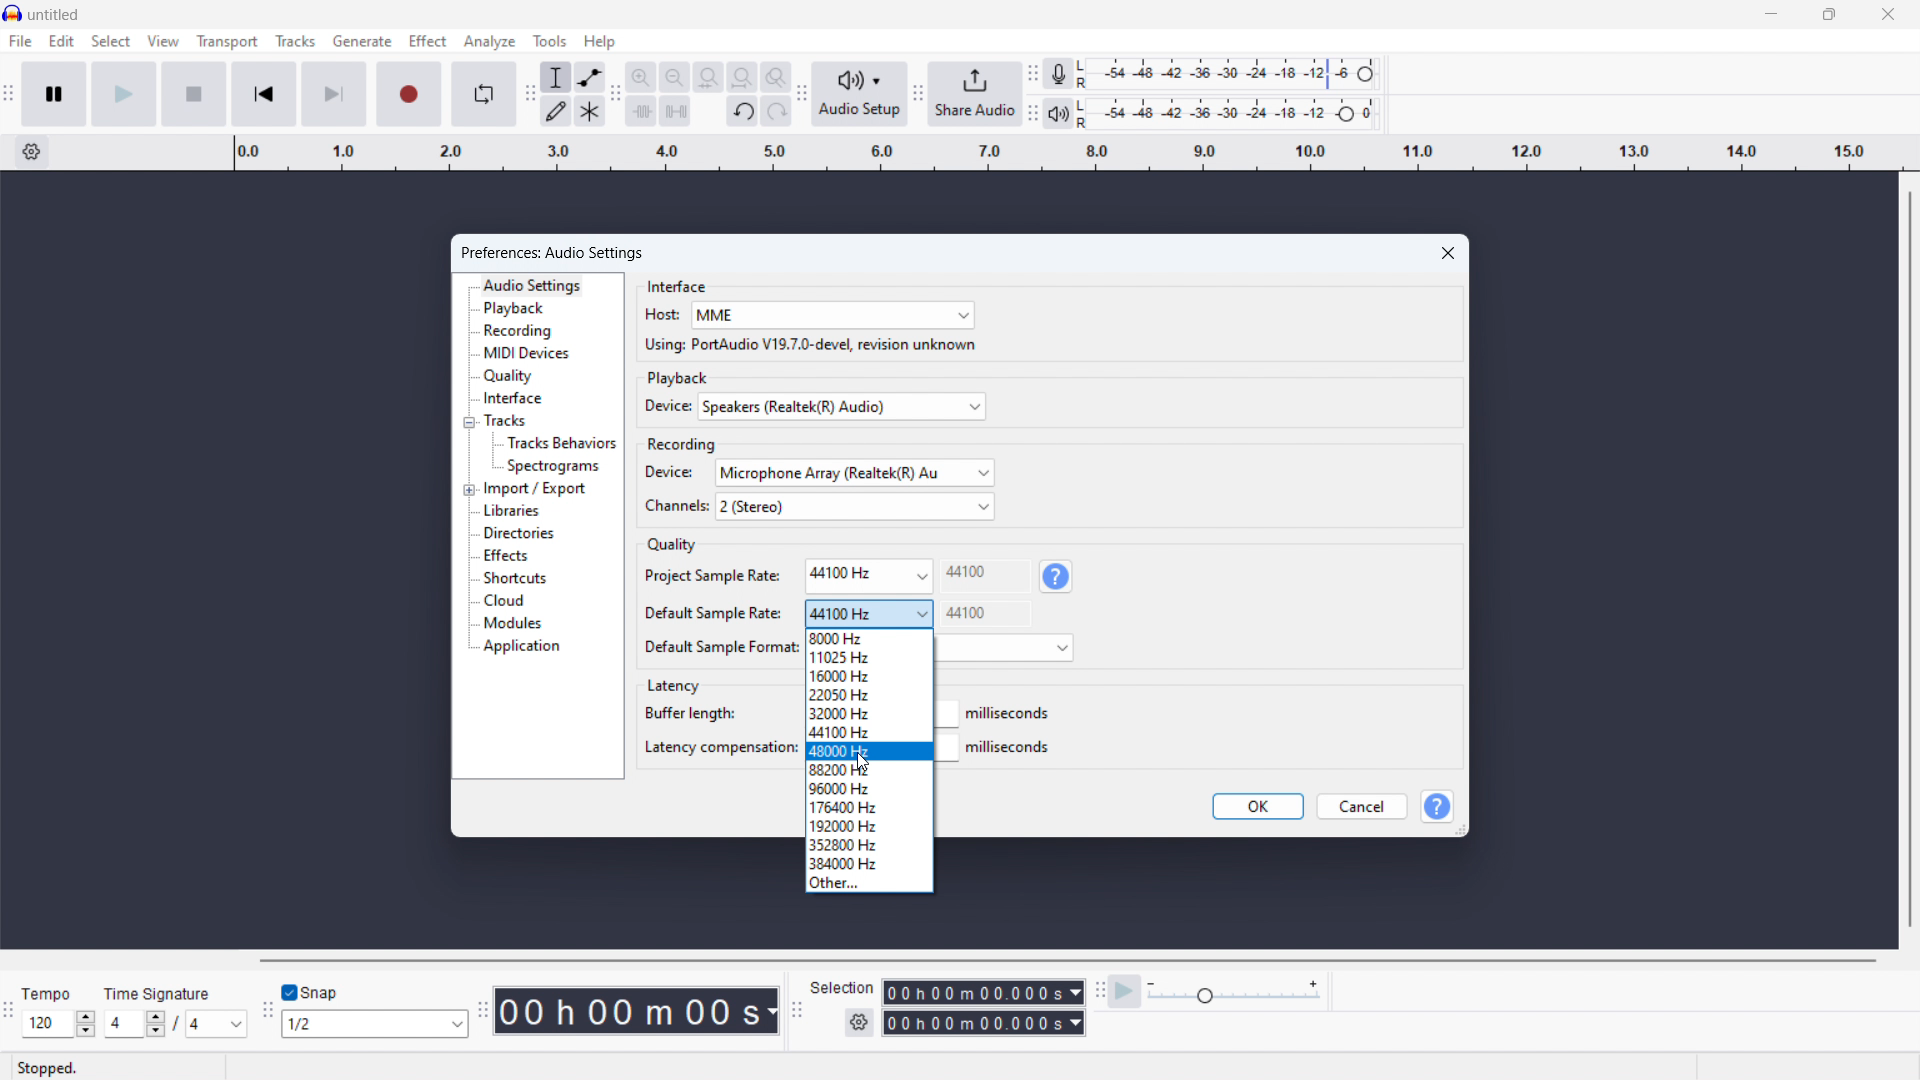 Image resolution: width=1920 pixels, height=1080 pixels. I want to click on set tempo, so click(58, 1024).